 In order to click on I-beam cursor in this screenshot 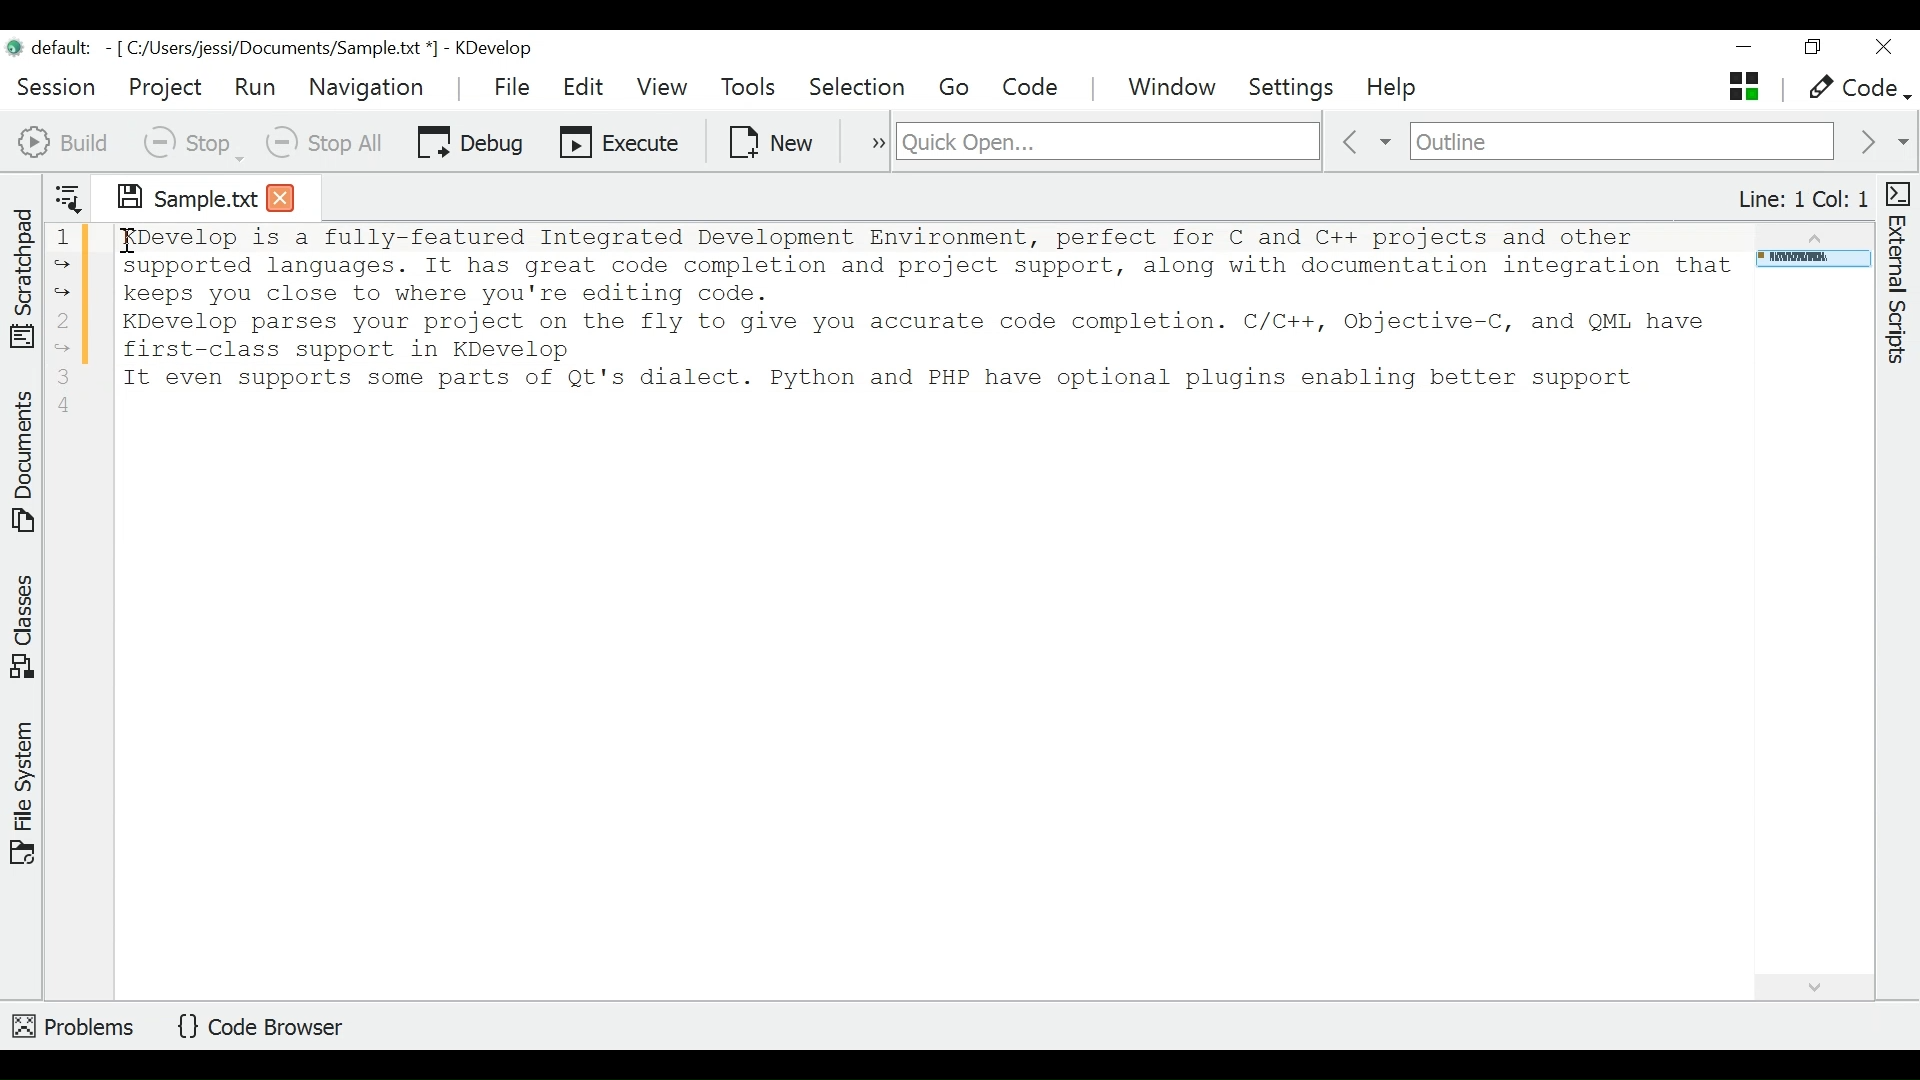, I will do `click(123, 241)`.